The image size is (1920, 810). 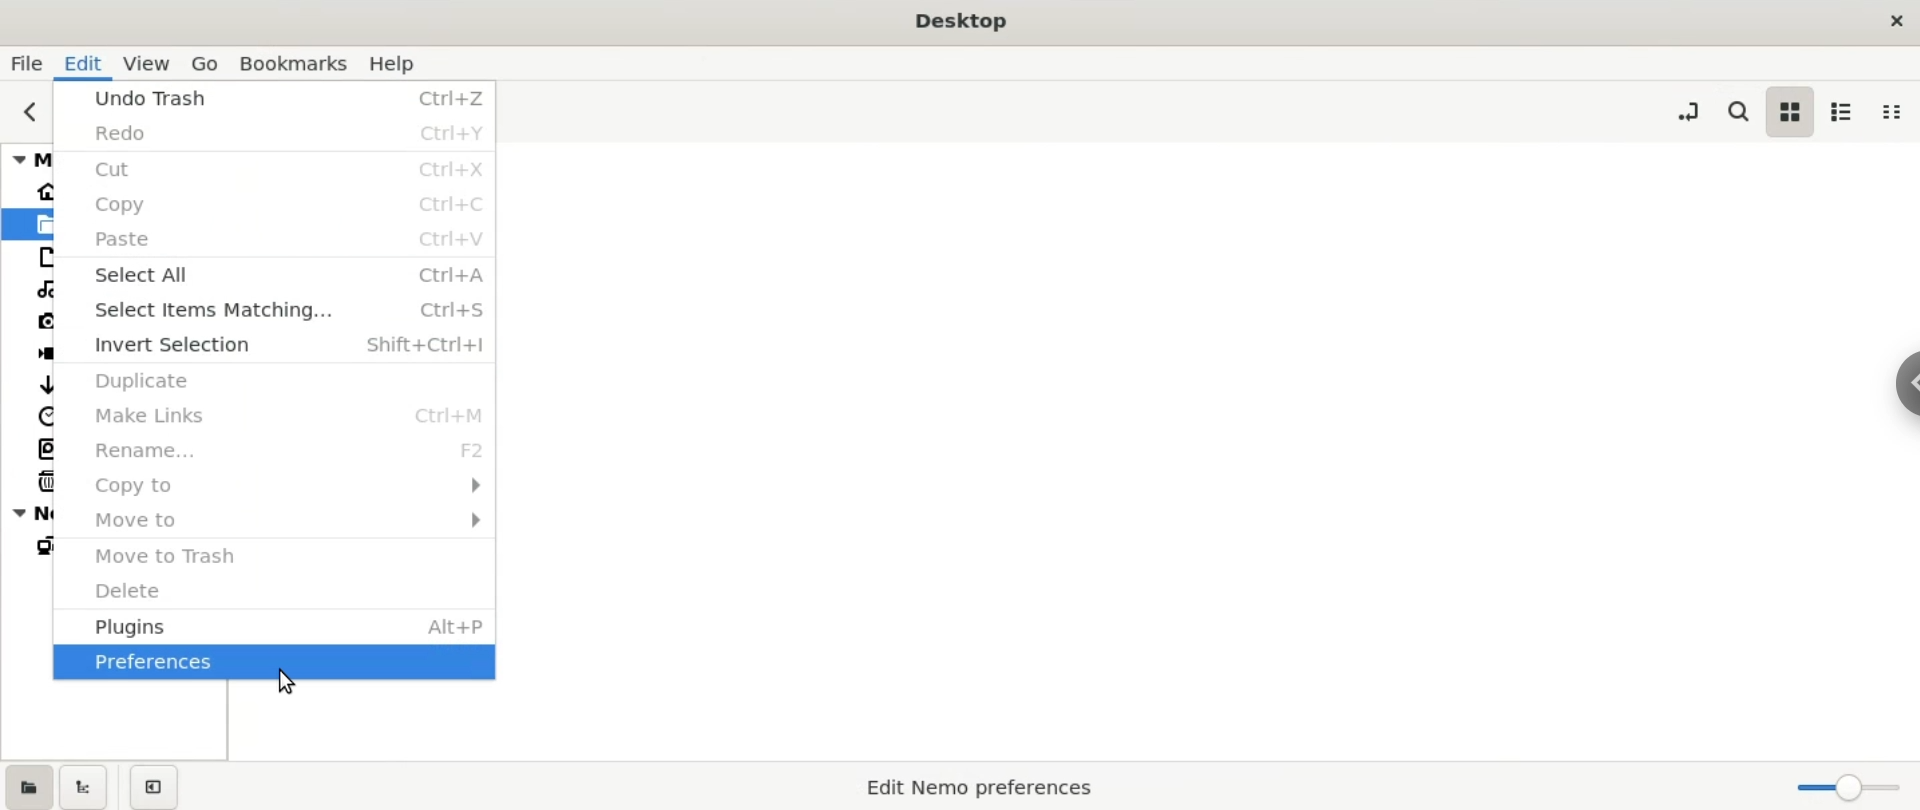 I want to click on paste, so click(x=272, y=240).